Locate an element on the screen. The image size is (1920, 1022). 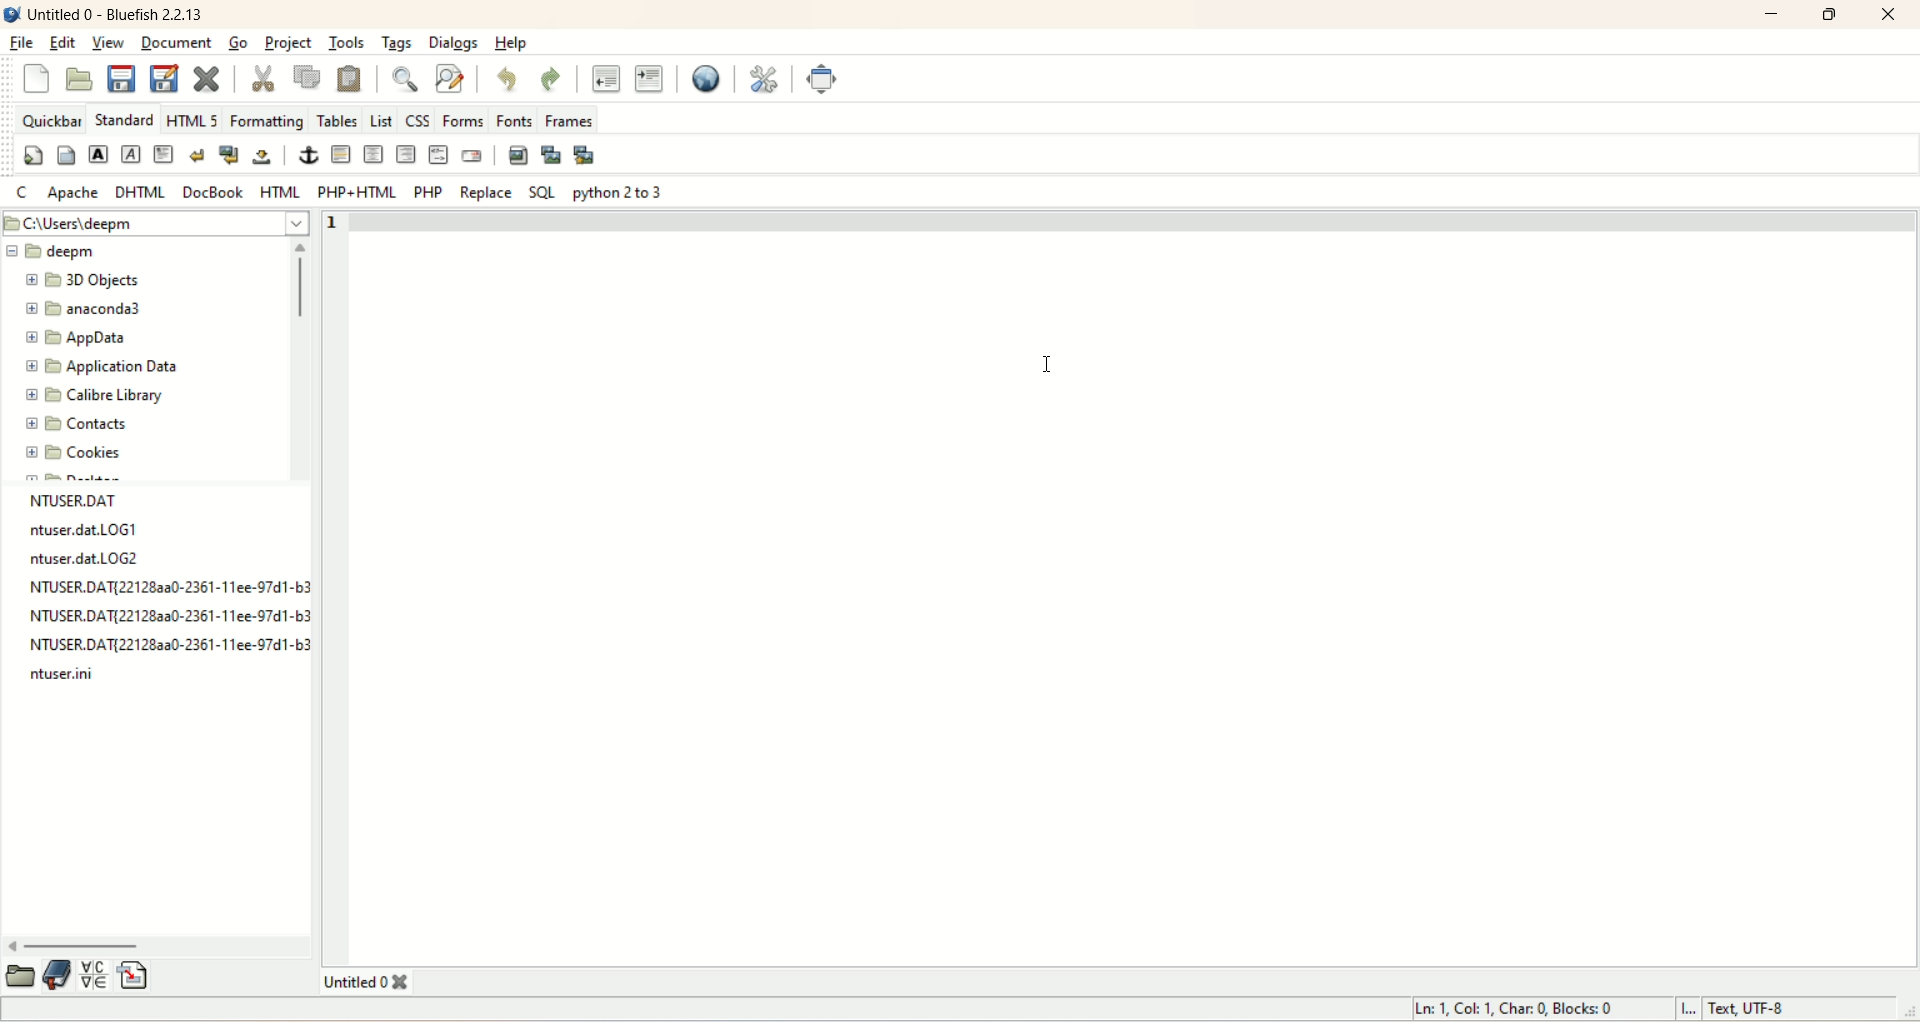
vertical scroll bar is located at coordinates (302, 359).